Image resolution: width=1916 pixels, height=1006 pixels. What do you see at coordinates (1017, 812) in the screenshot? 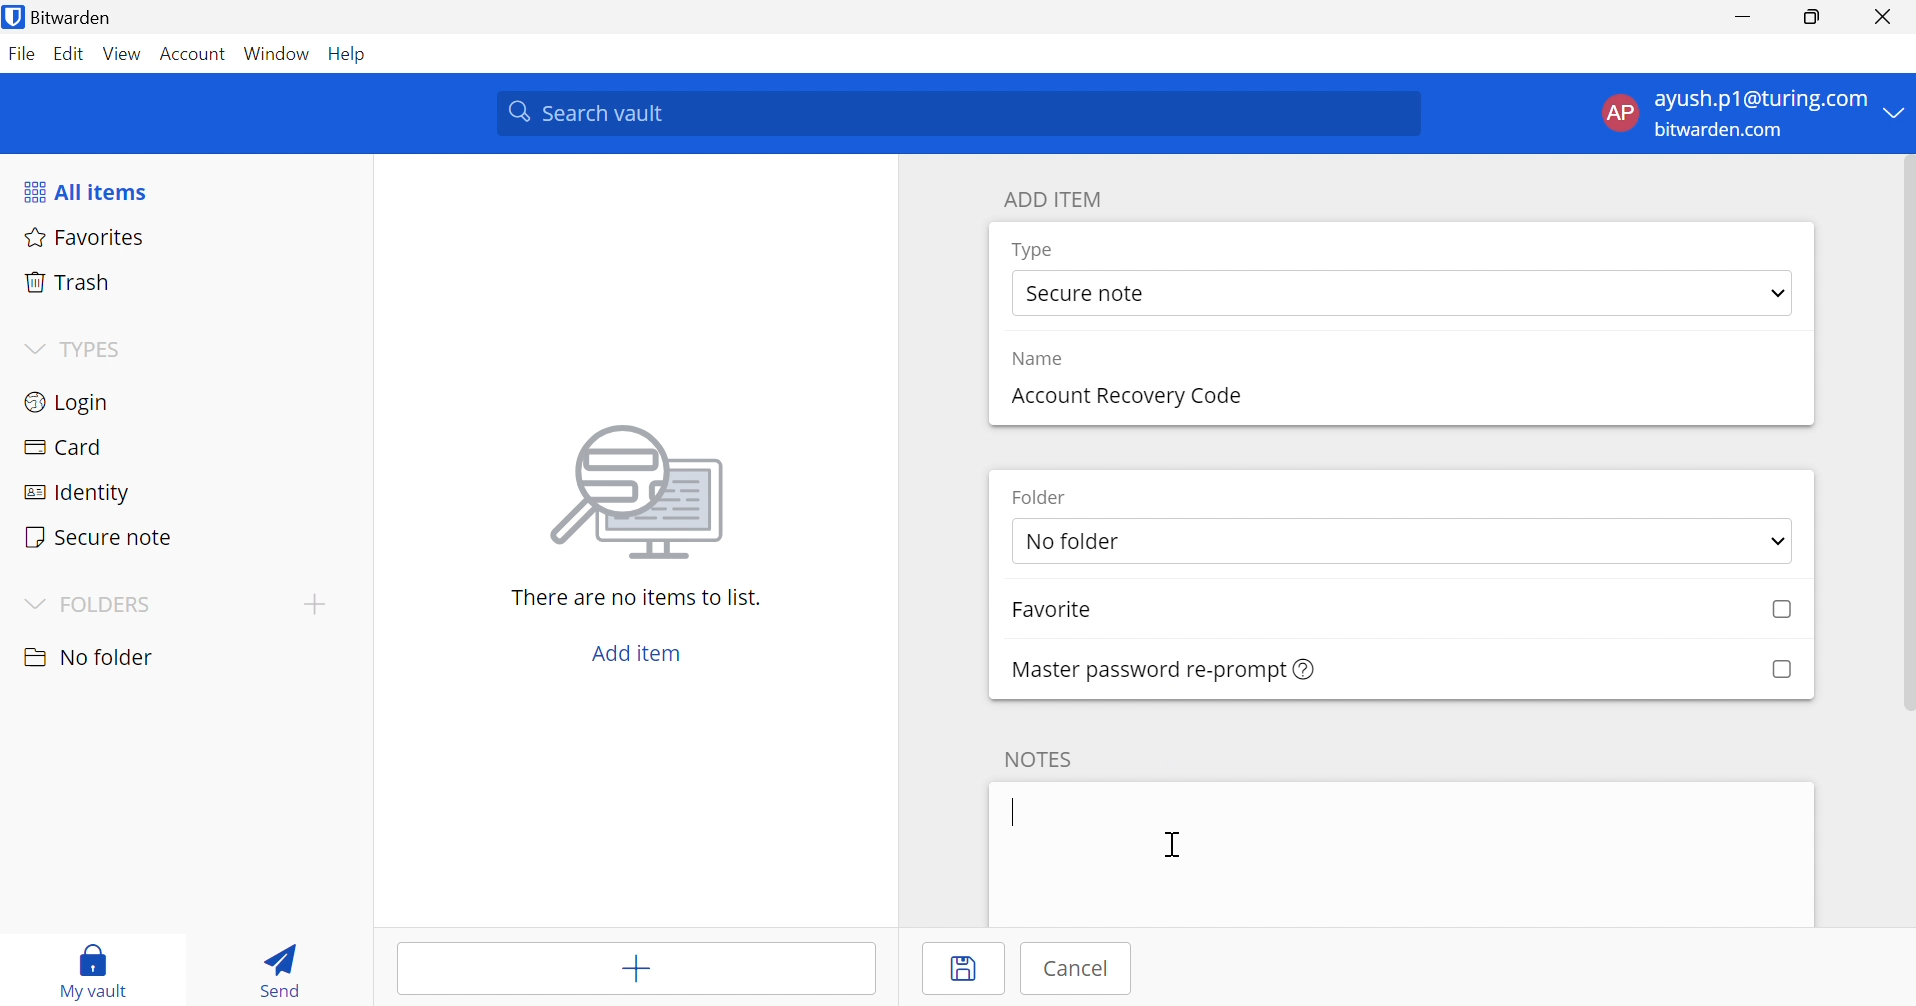
I see `Typing Cursor` at bounding box center [1017, 812].